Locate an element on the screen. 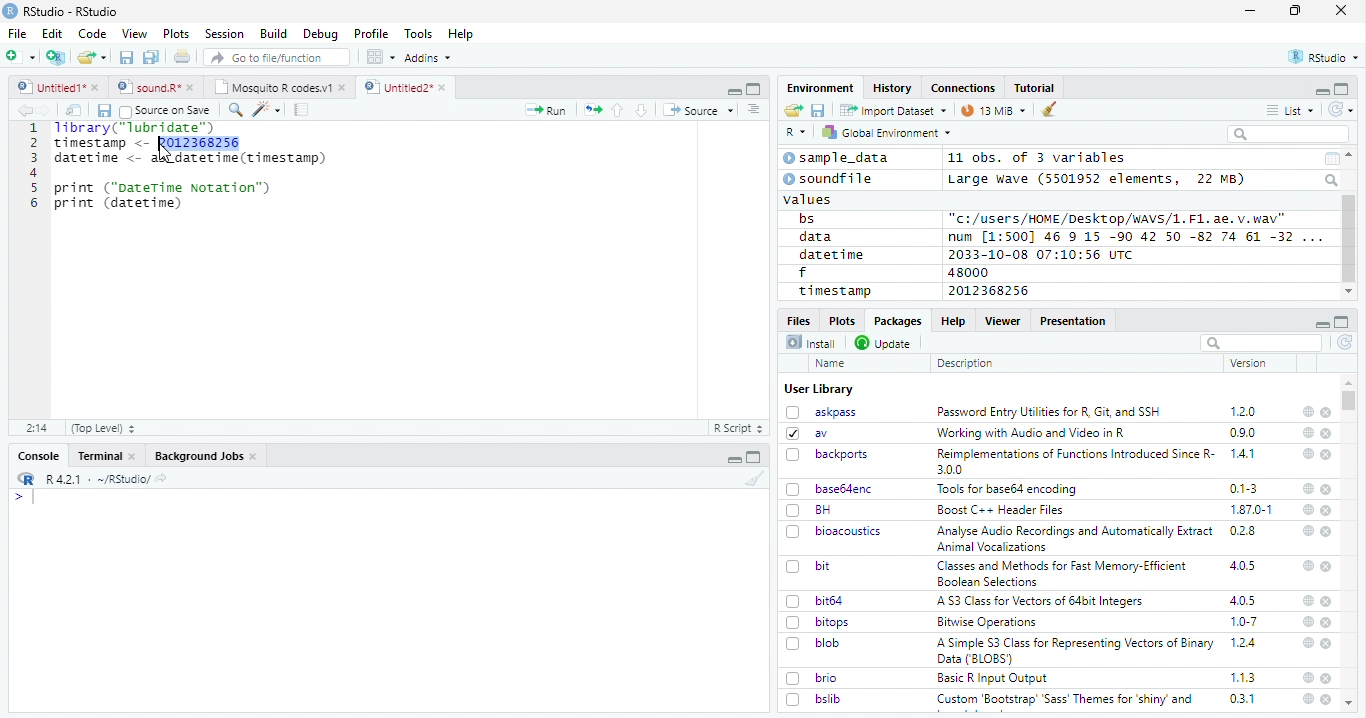 The image size is (1366, 718). close is located at coordinates (1328, 510).